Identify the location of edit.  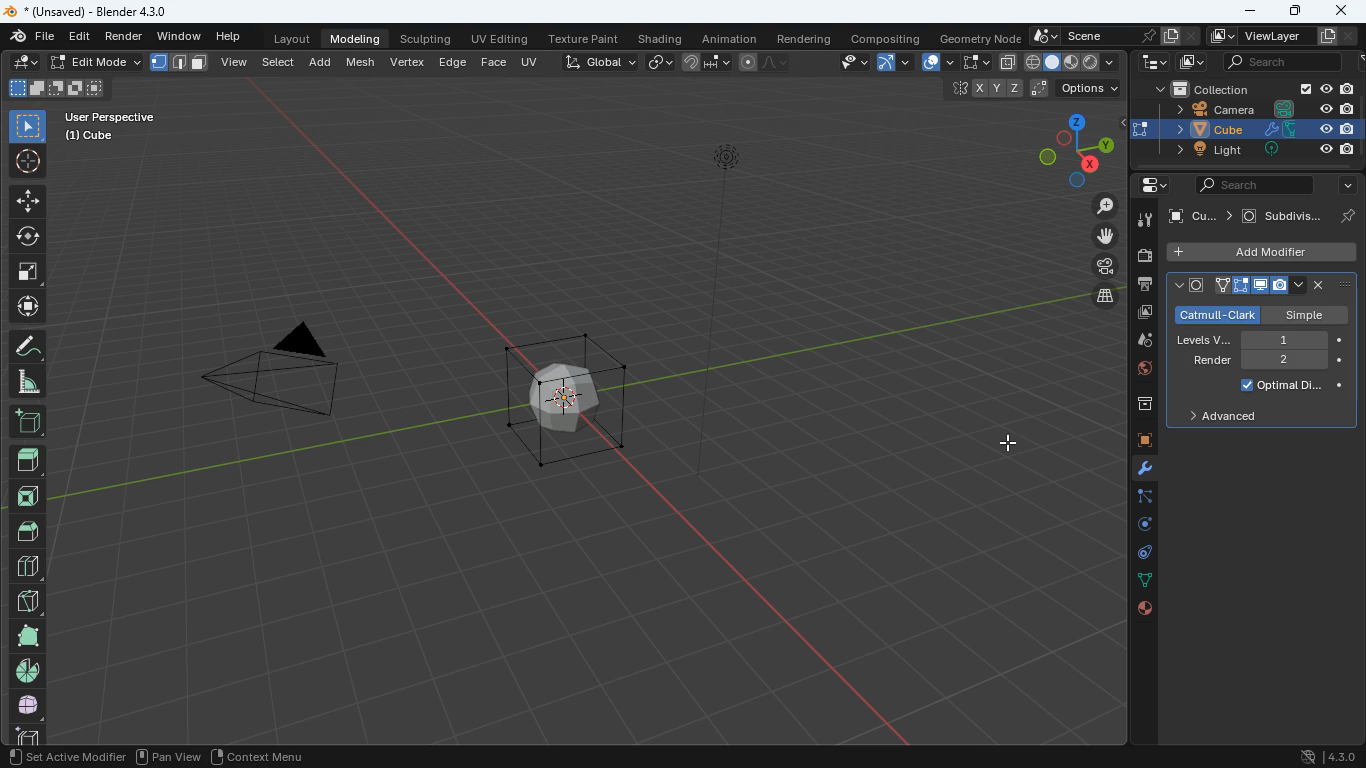
(79, 36).